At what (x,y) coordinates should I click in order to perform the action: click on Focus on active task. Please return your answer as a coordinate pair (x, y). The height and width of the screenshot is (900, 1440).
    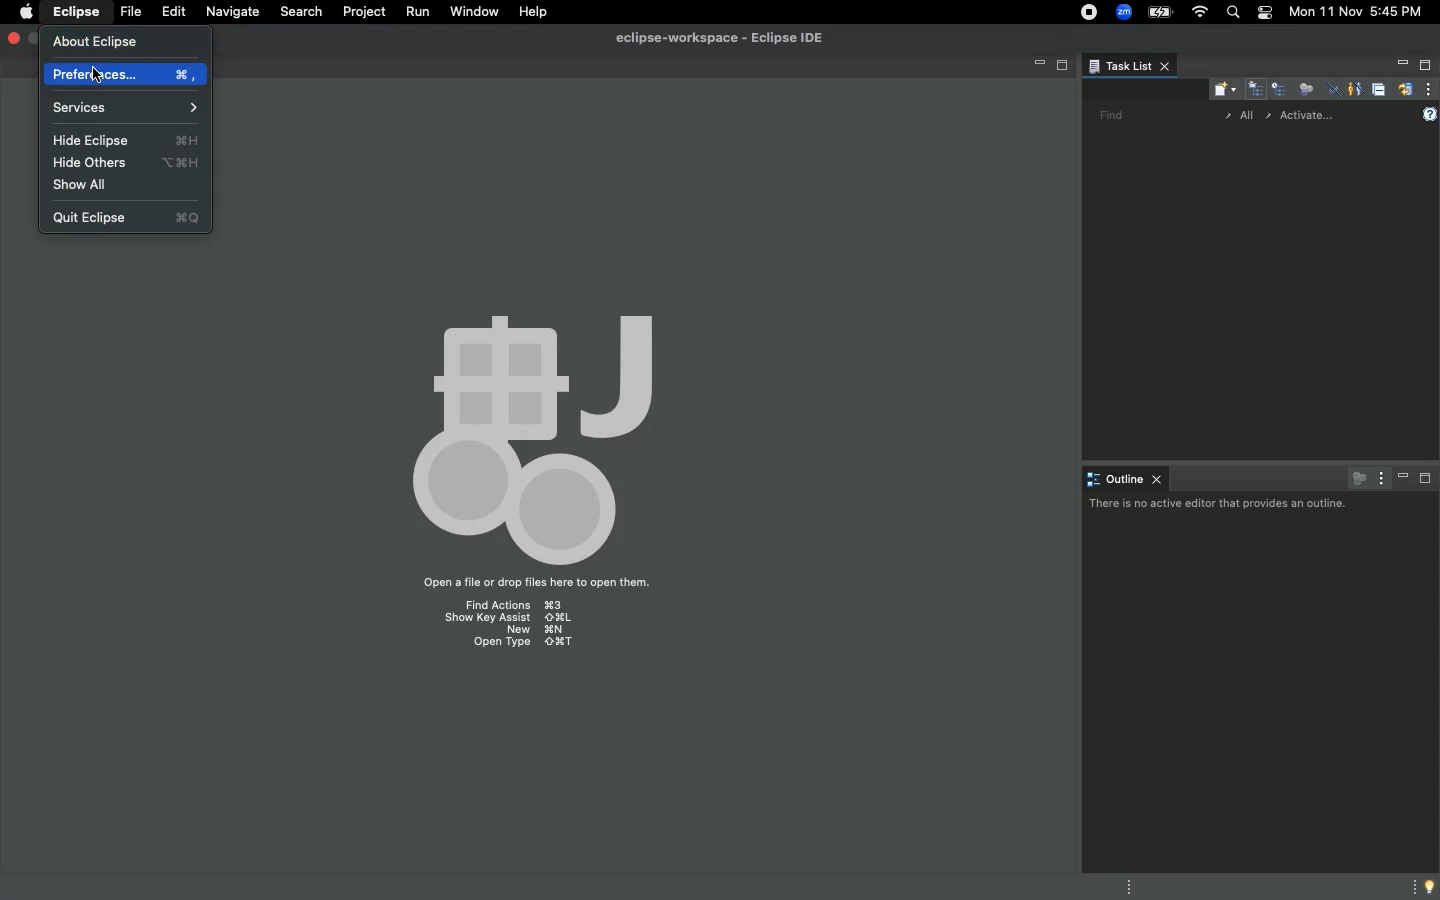
    Looking at the image, I should click on (1356, 477).